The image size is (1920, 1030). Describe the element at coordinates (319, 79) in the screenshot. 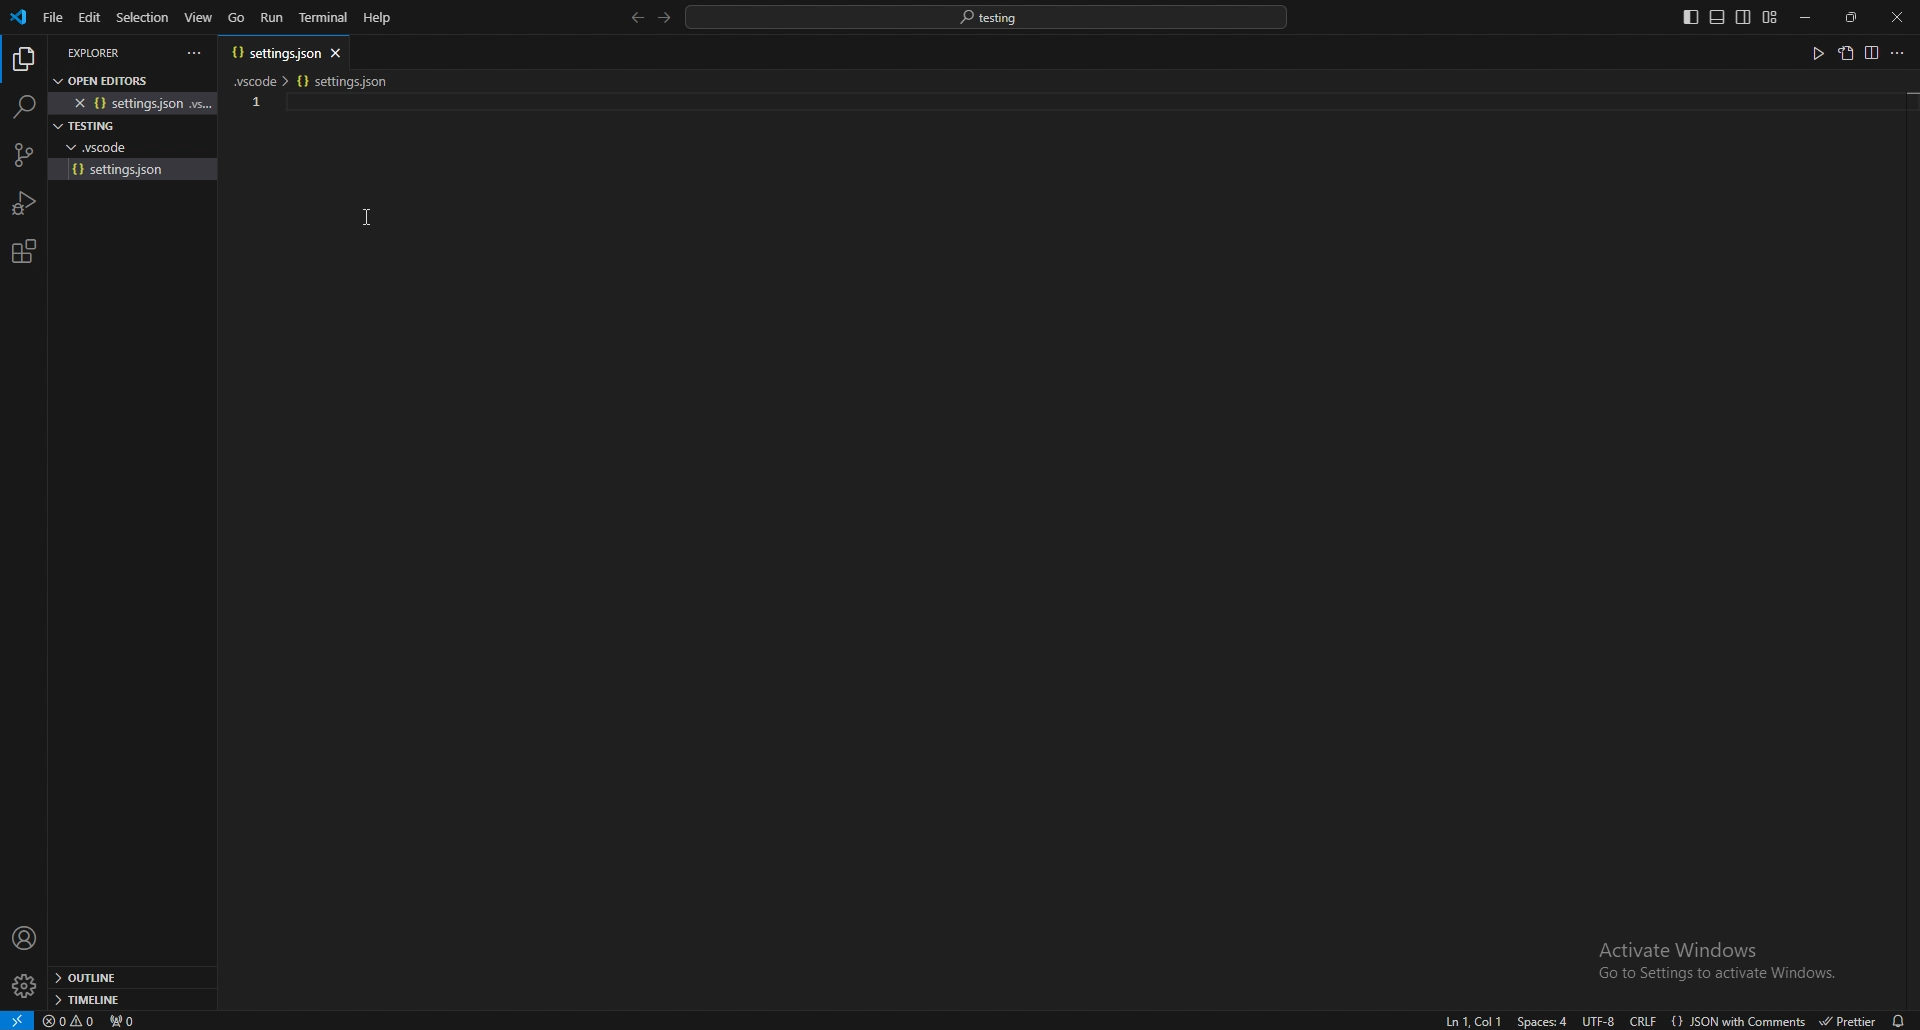

I see `path` at that location.